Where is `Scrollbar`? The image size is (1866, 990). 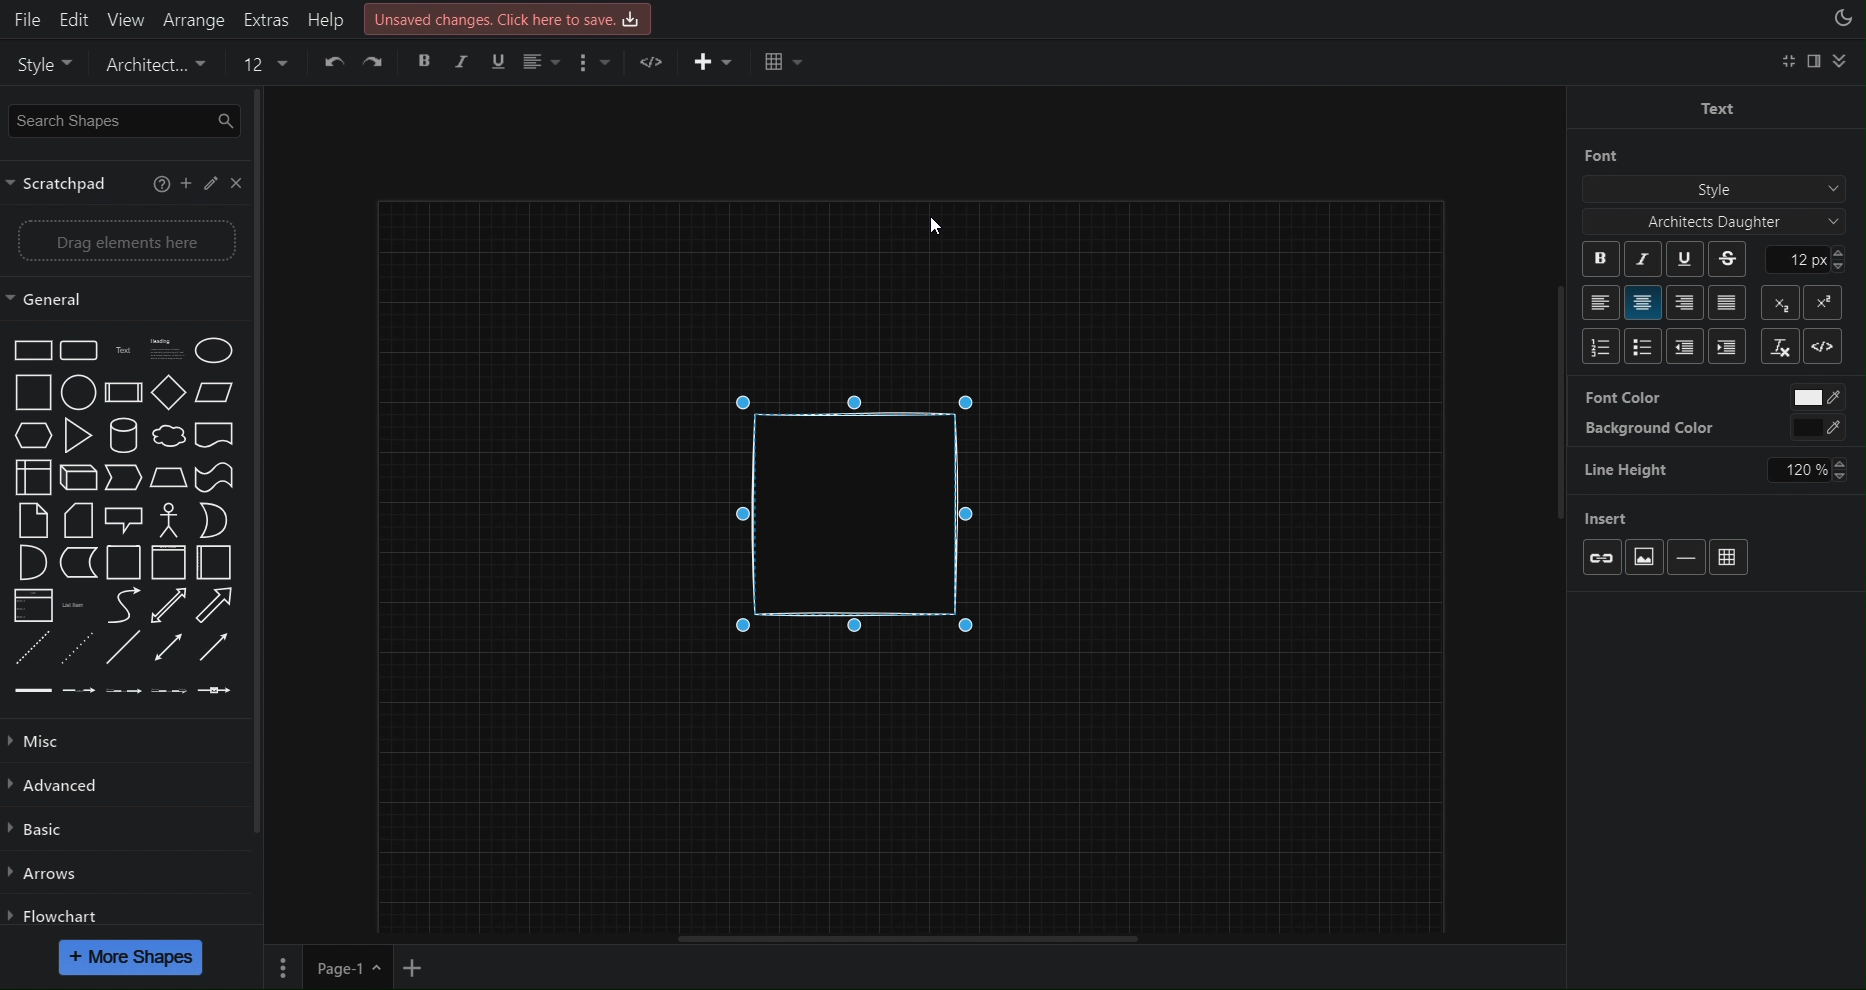 Scrollbar is located at coordinates (1556, 412).